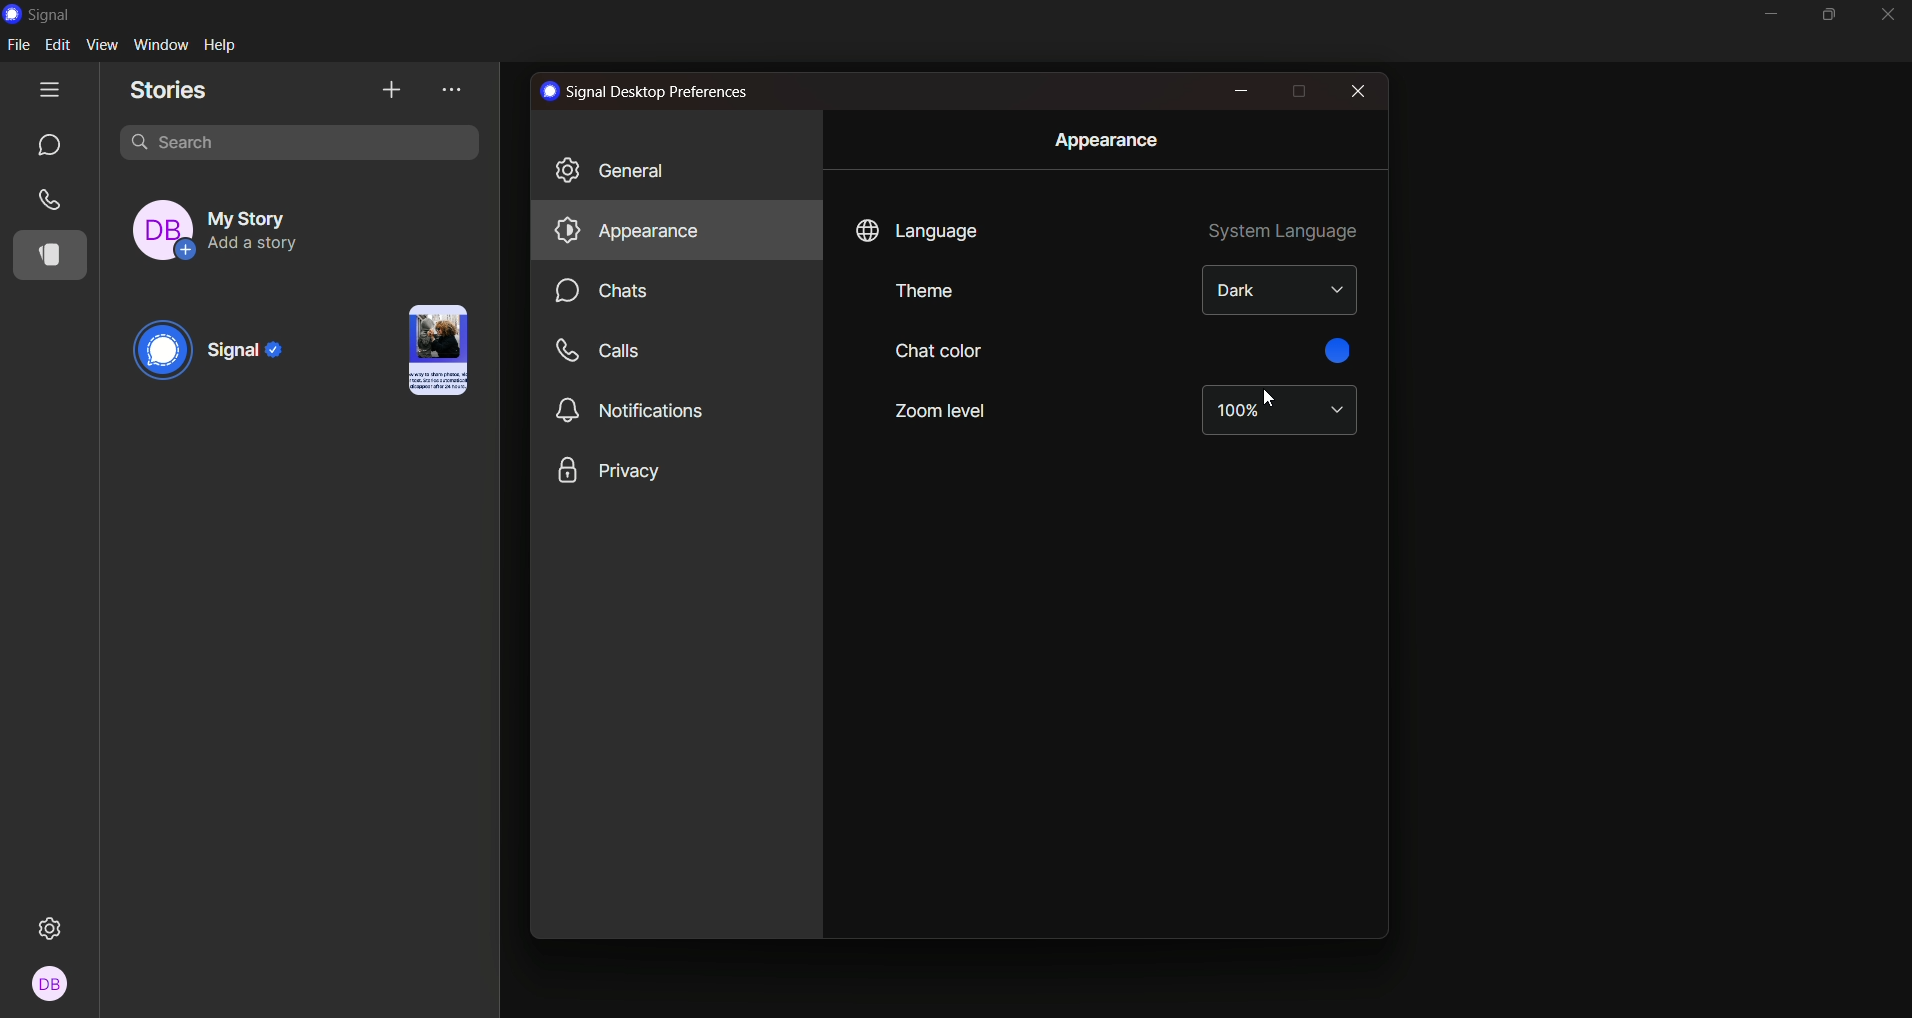 The image size is (1912, 1018). What do you see at coordinates (923, 291) in the screenshot?
I see `theme` at bounding box center [923, 291].